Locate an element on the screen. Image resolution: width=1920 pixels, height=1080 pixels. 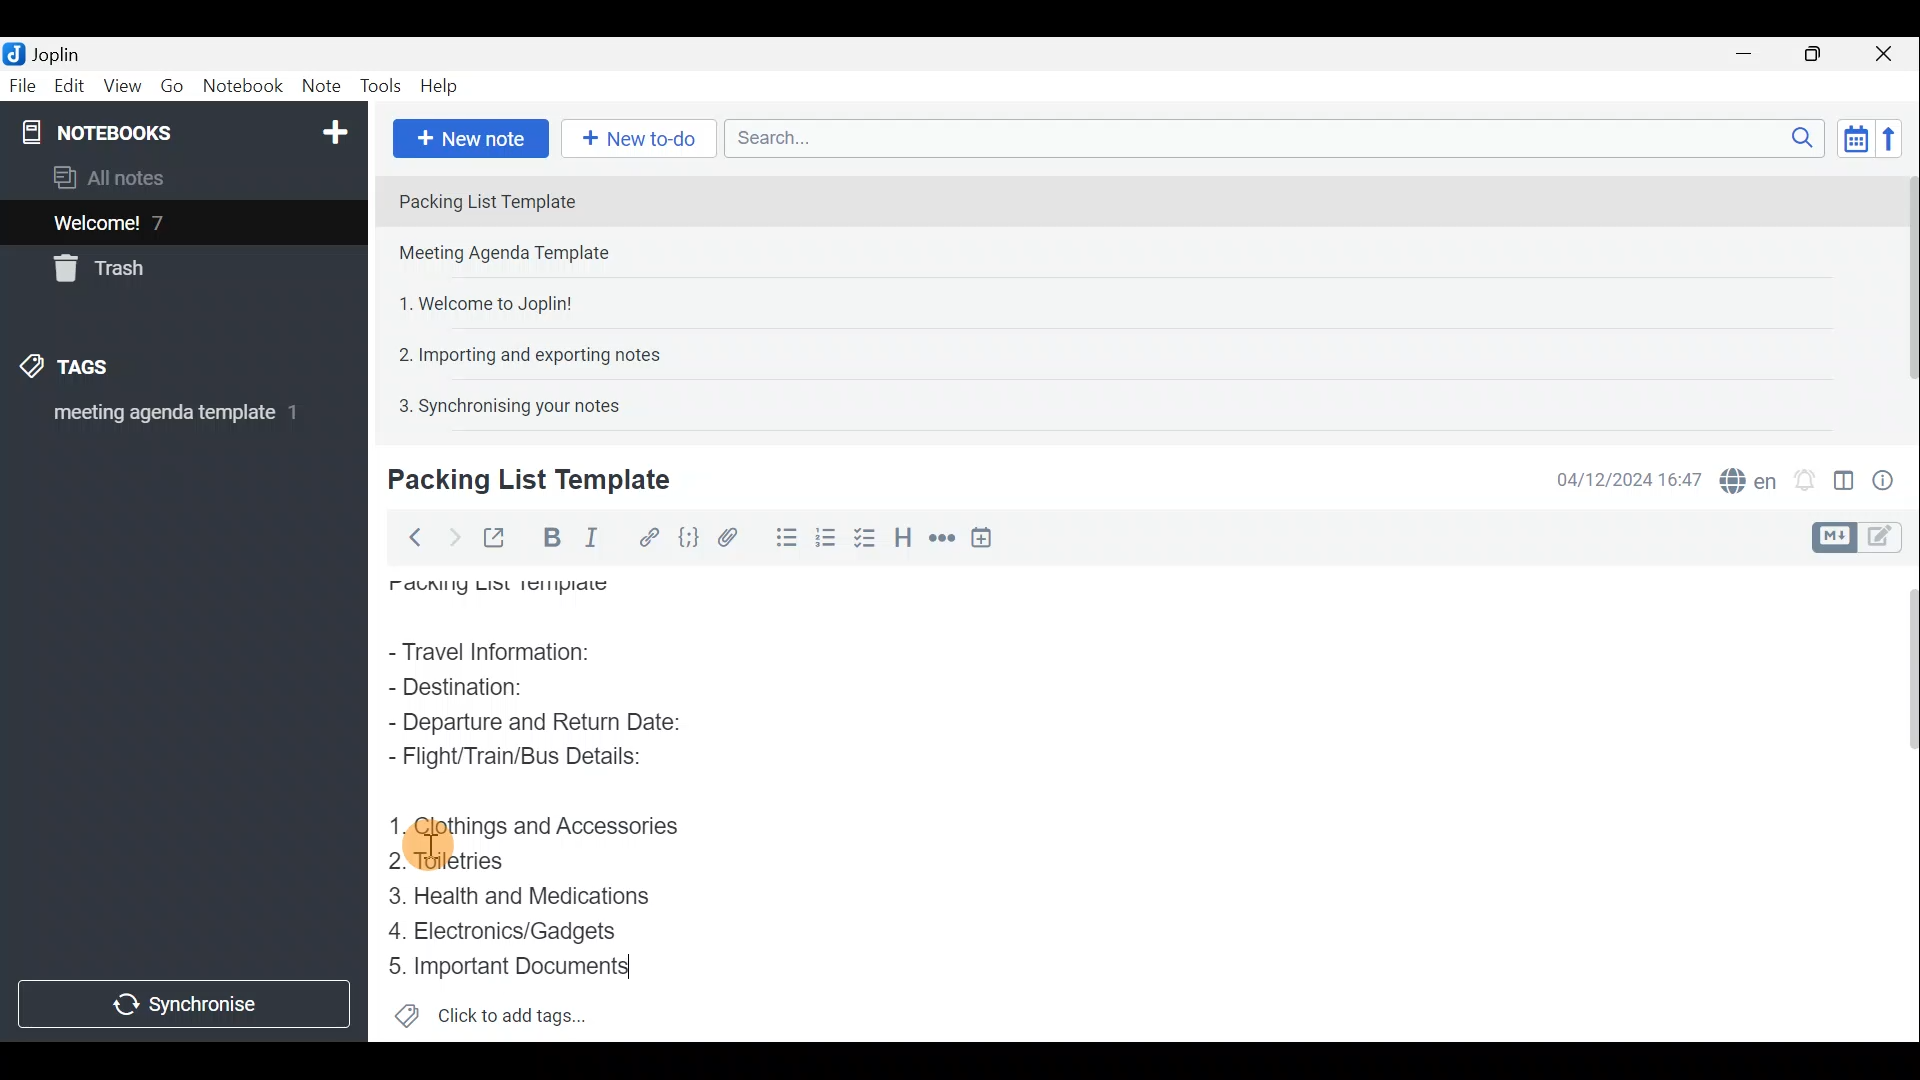
Toggle editor layout is located at coordinates (1843, 474).